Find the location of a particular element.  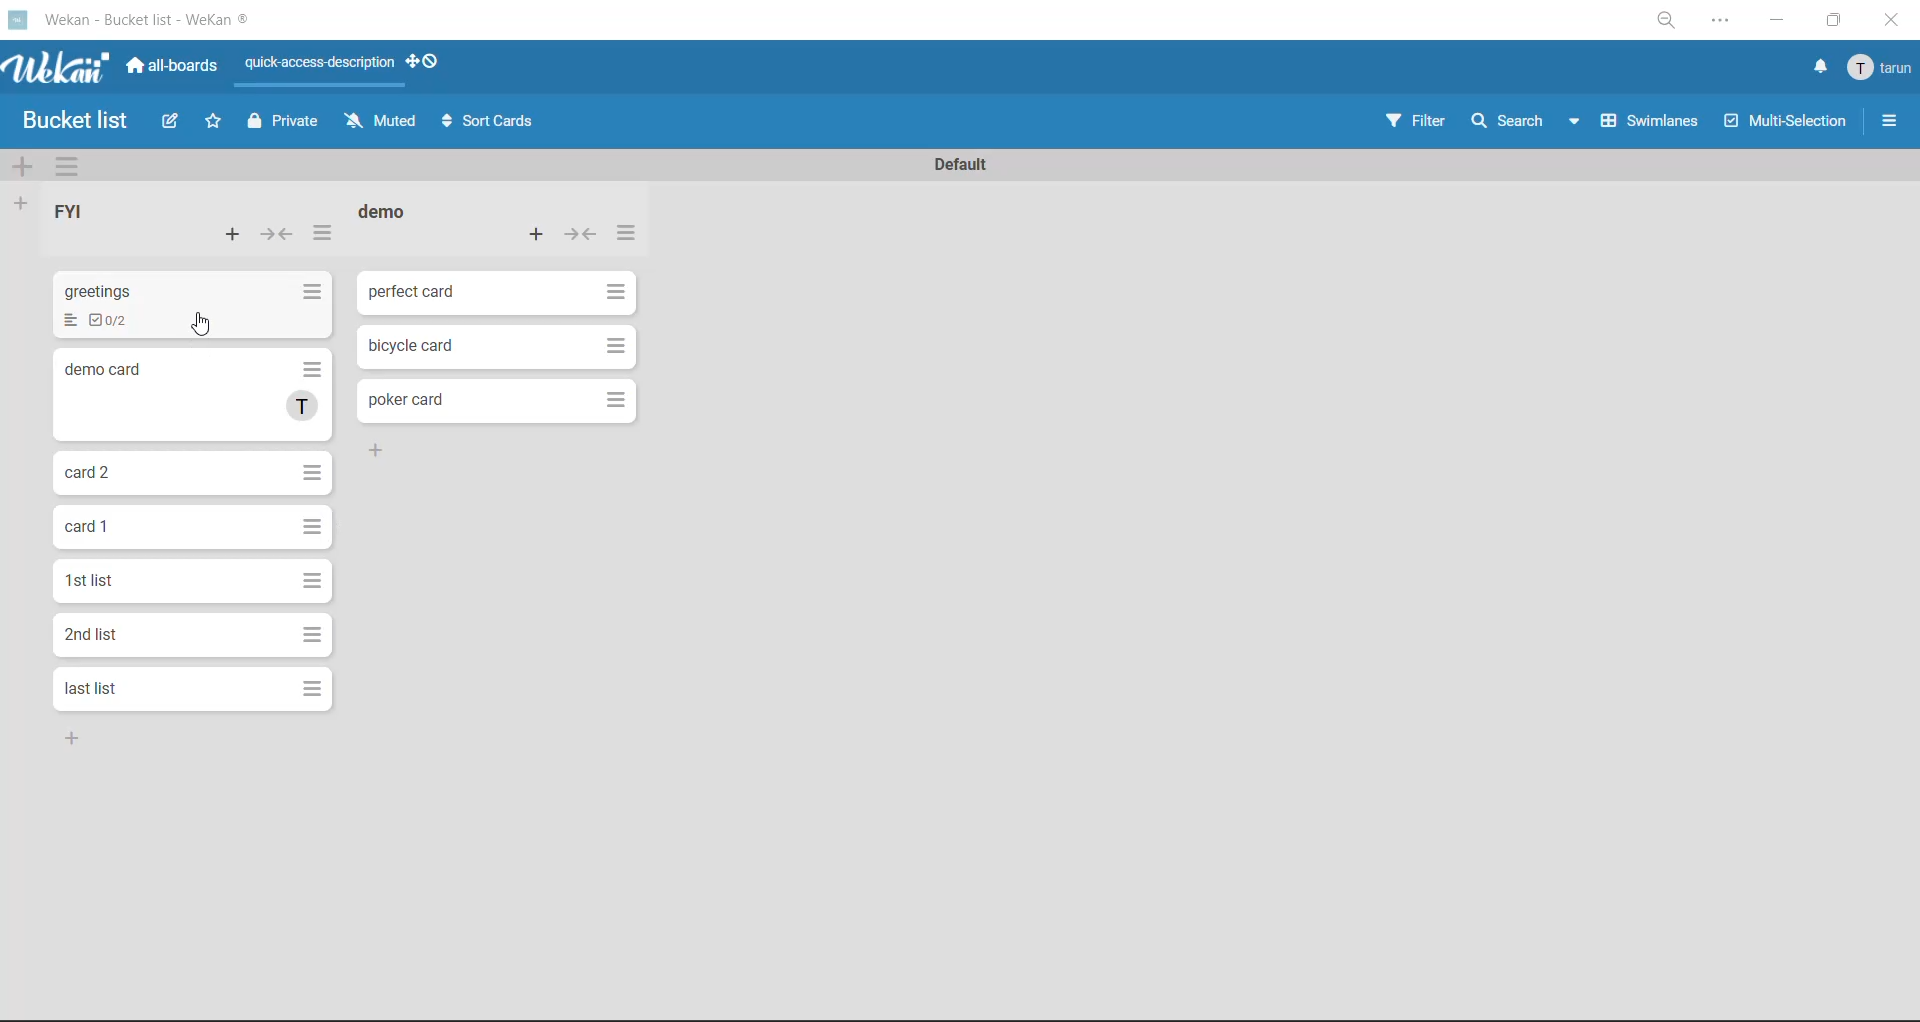

menu is located at coordinates (1883, 66).